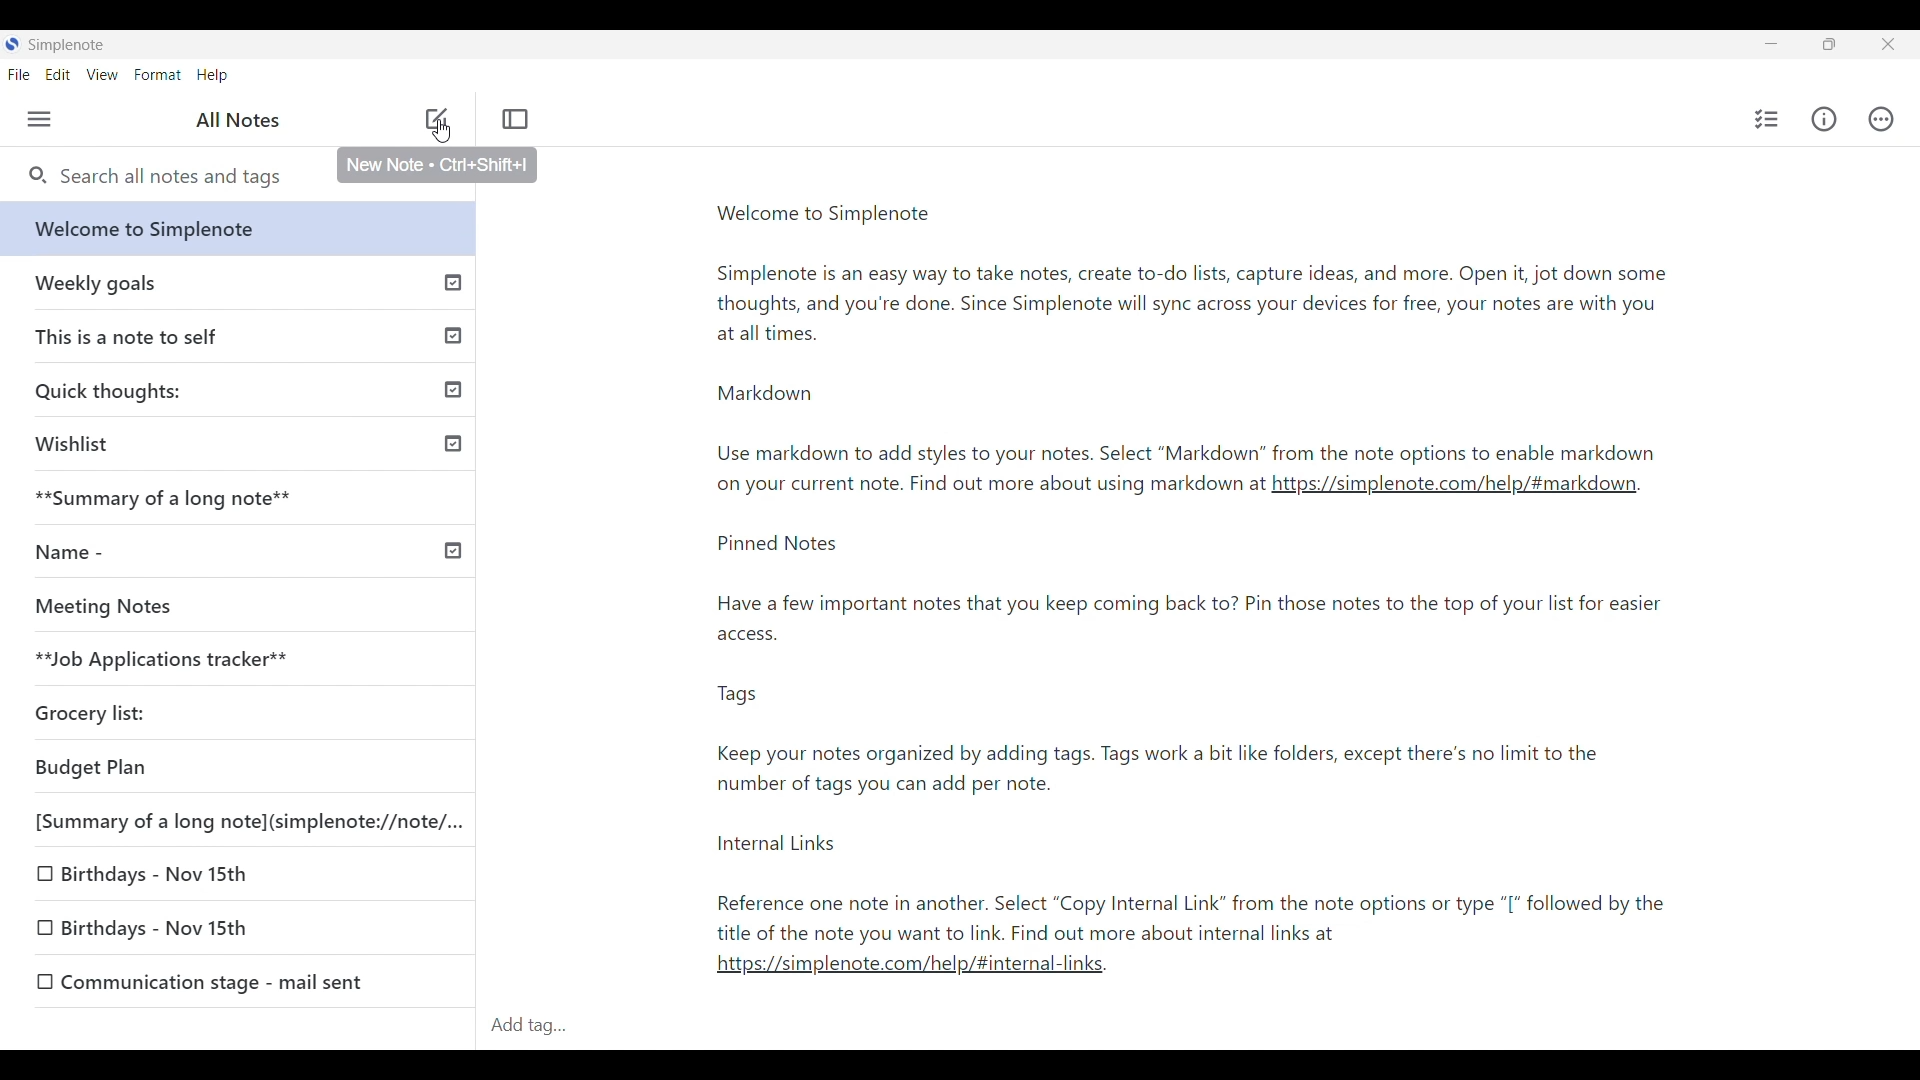 This screenshot has width=1920, height=1080. What do you see at coordinates (246, 284) in the screenshot?
I see `Published note indicated by check icon` at bounding box center [246, 284].